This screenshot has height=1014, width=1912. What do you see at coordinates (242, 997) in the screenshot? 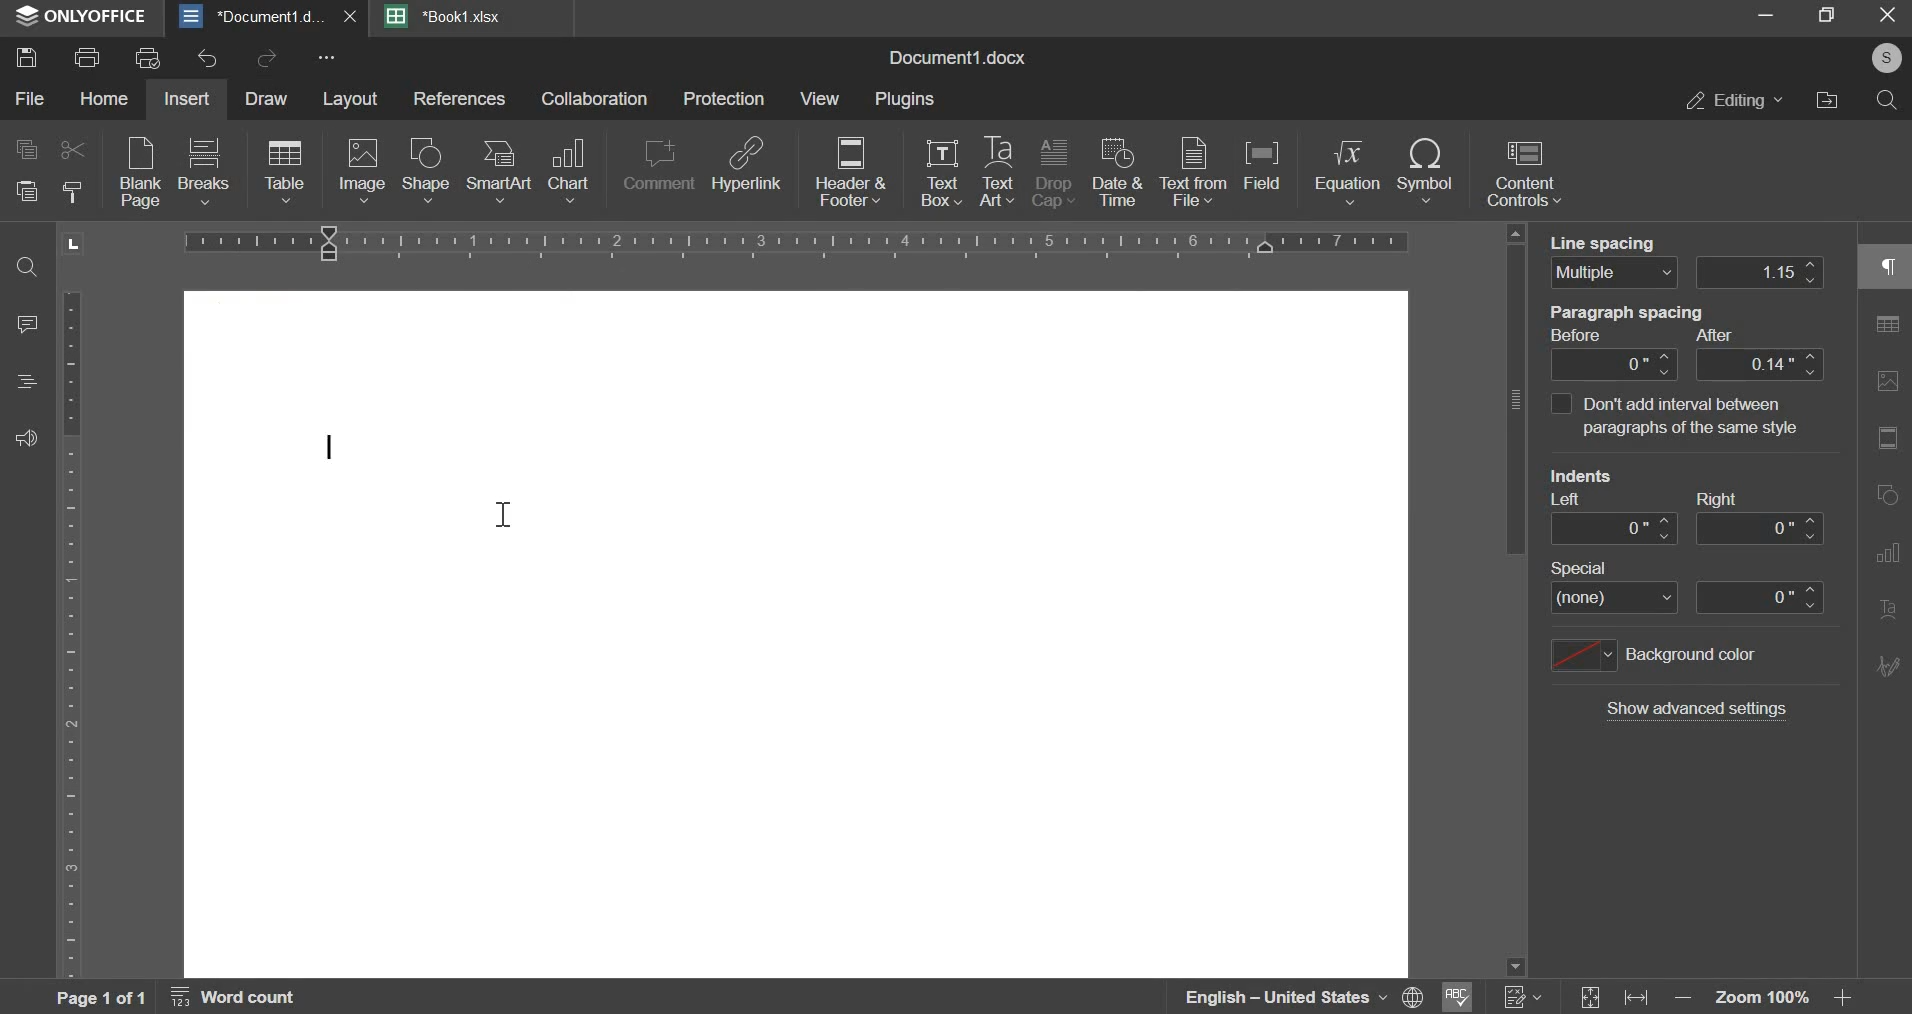
I see `word count` at bounding box center [242, 997].